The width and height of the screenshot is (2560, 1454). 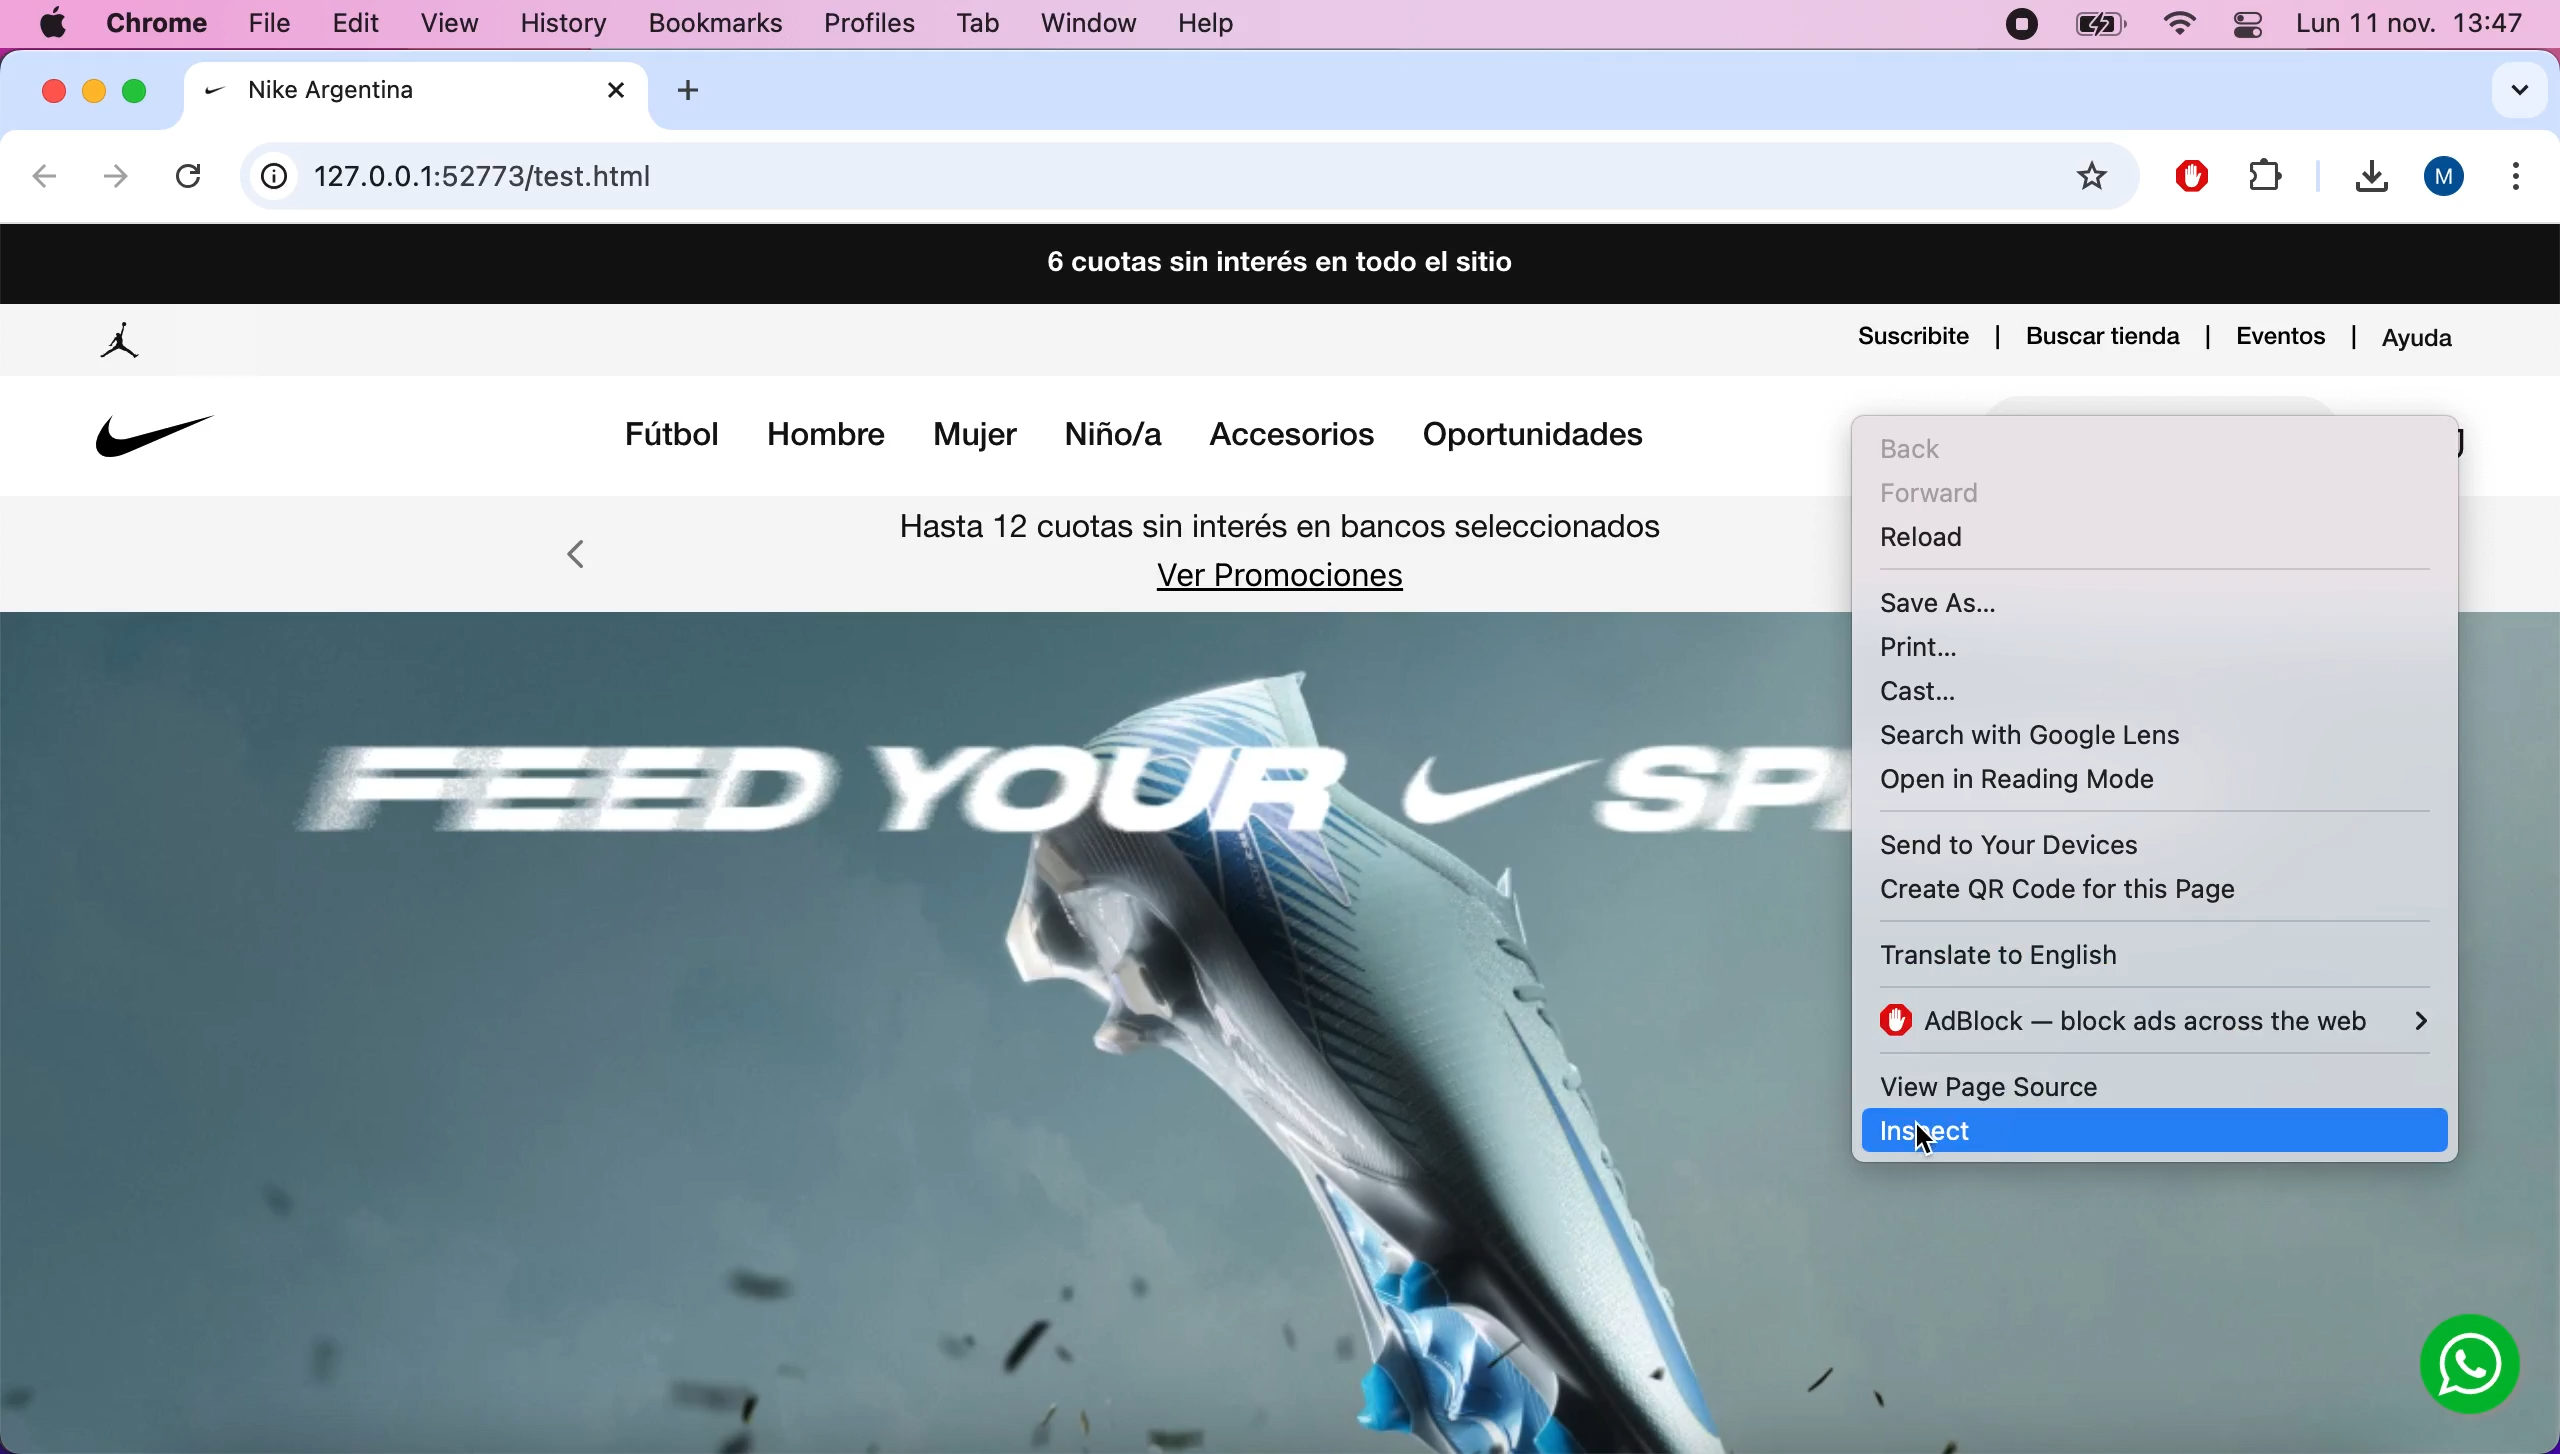 What do you see at coordinates (1285, 531) in the screenshot?
I see `Up to 12 interest-free installments at selected banks` at bounding box center [1285, 531].